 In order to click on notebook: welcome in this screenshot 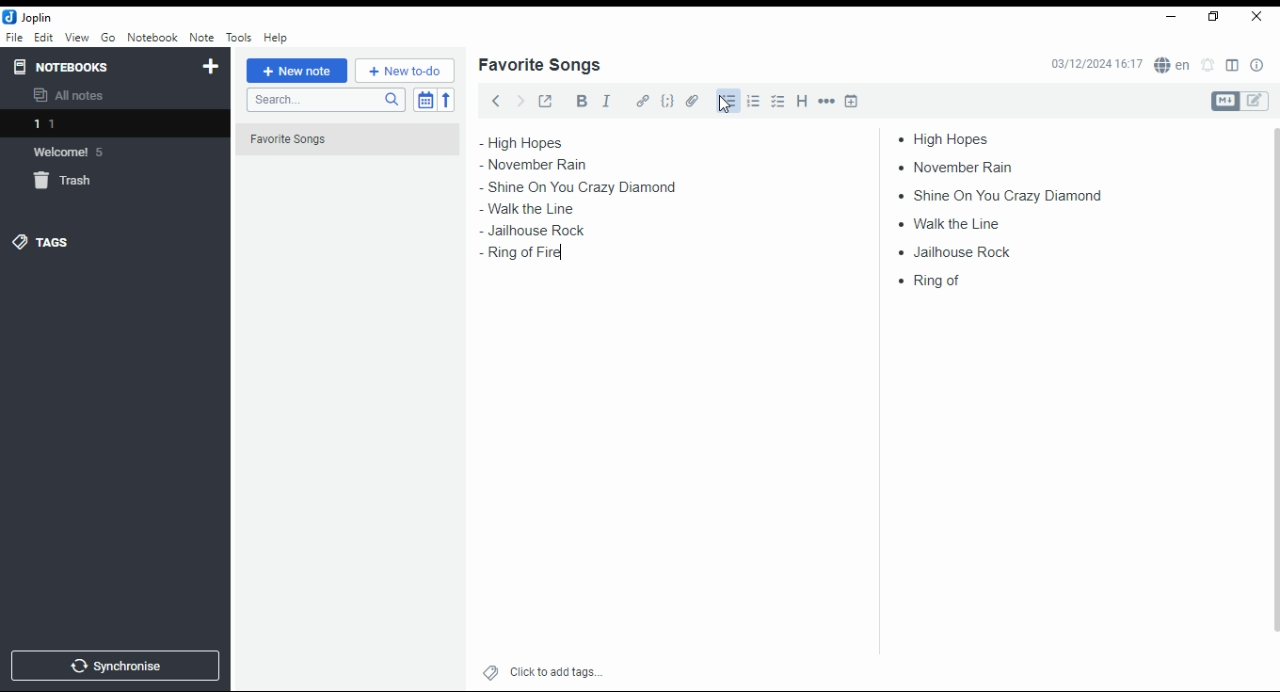, I will do `click(73, 151)`.